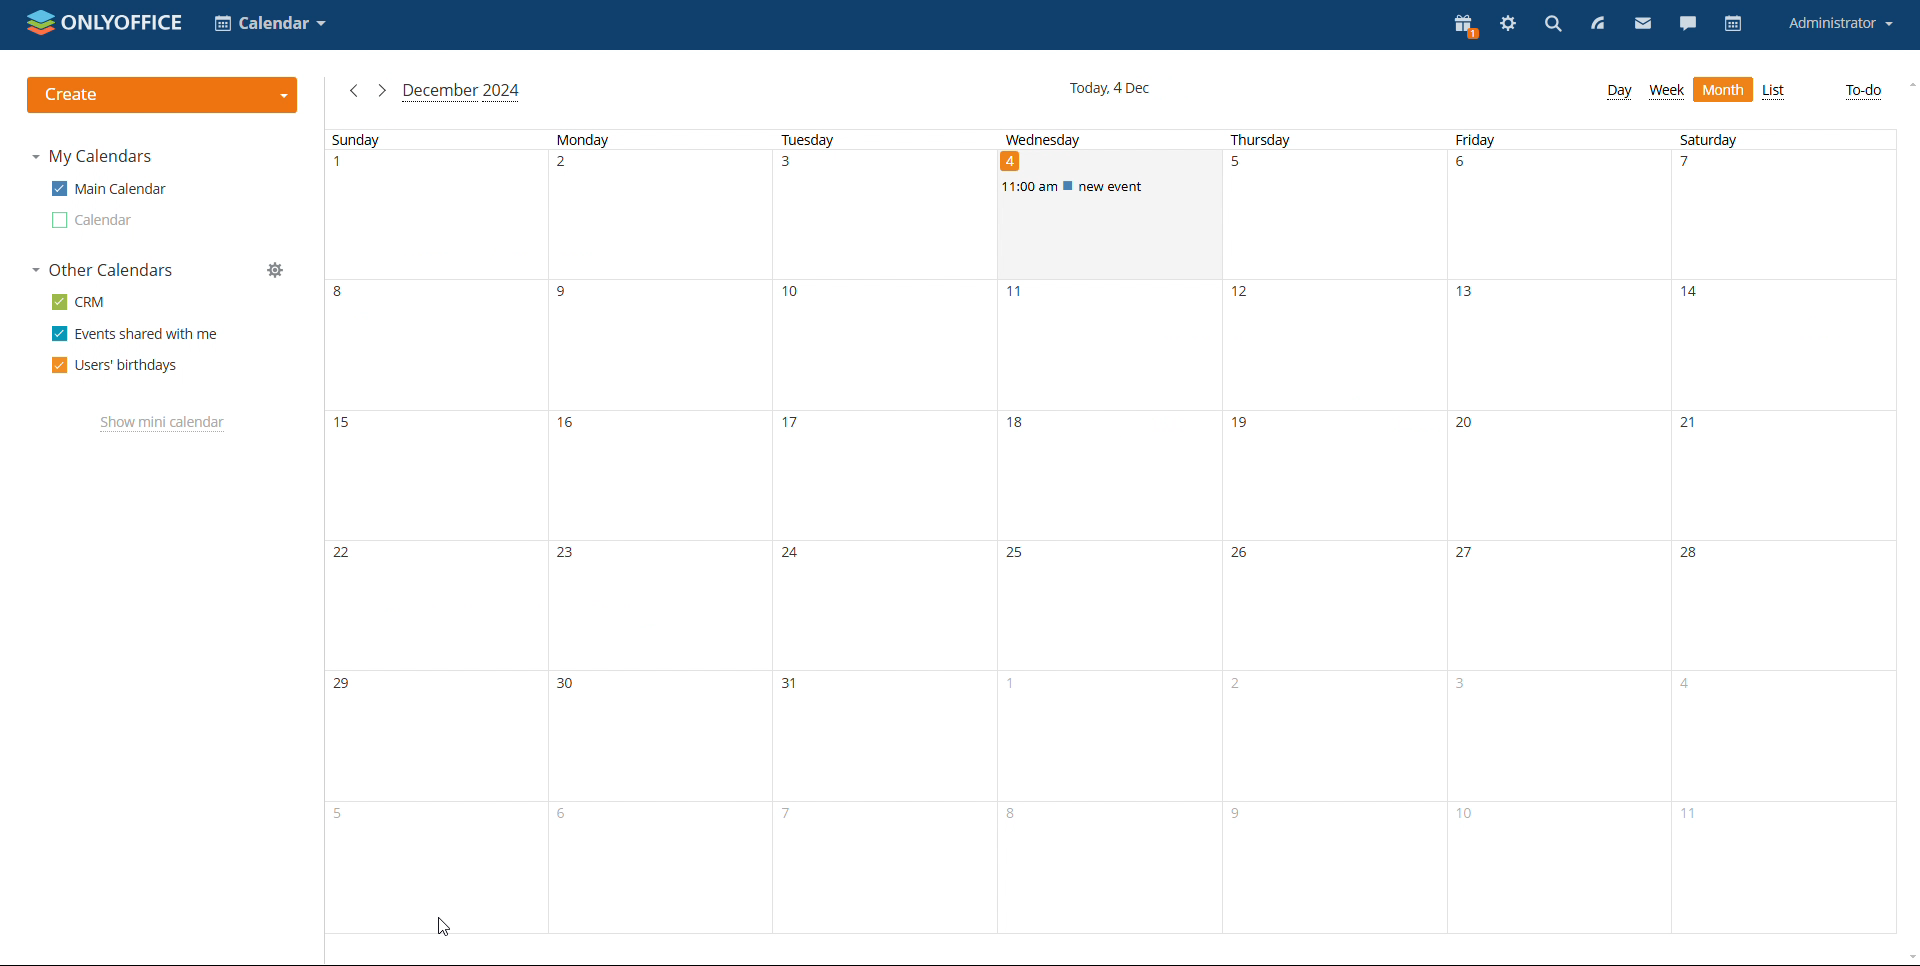  Describe the element at coordinates (1908, 956) in the screenshot. I see `scroll down` at that location.